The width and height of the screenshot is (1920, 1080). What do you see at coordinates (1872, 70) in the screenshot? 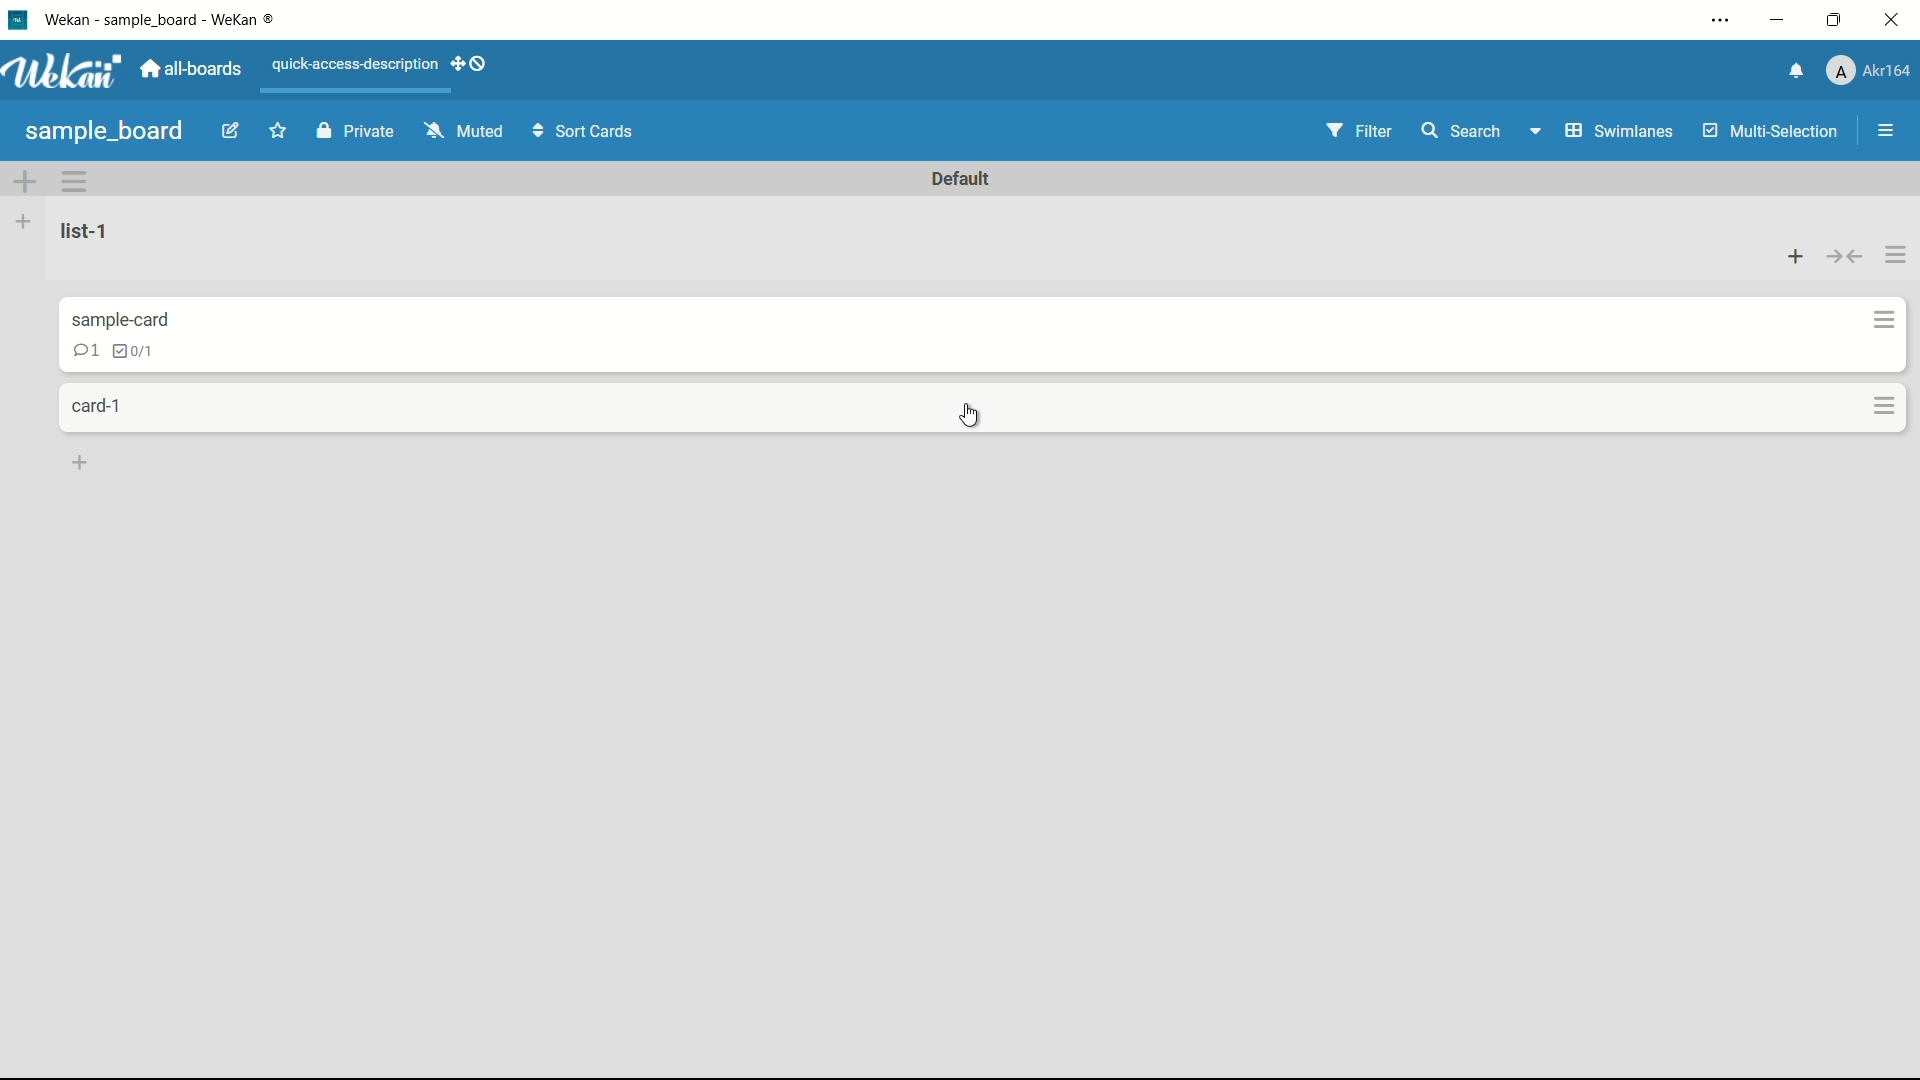
I see `Akr164` at bounding box center [1872, 70].